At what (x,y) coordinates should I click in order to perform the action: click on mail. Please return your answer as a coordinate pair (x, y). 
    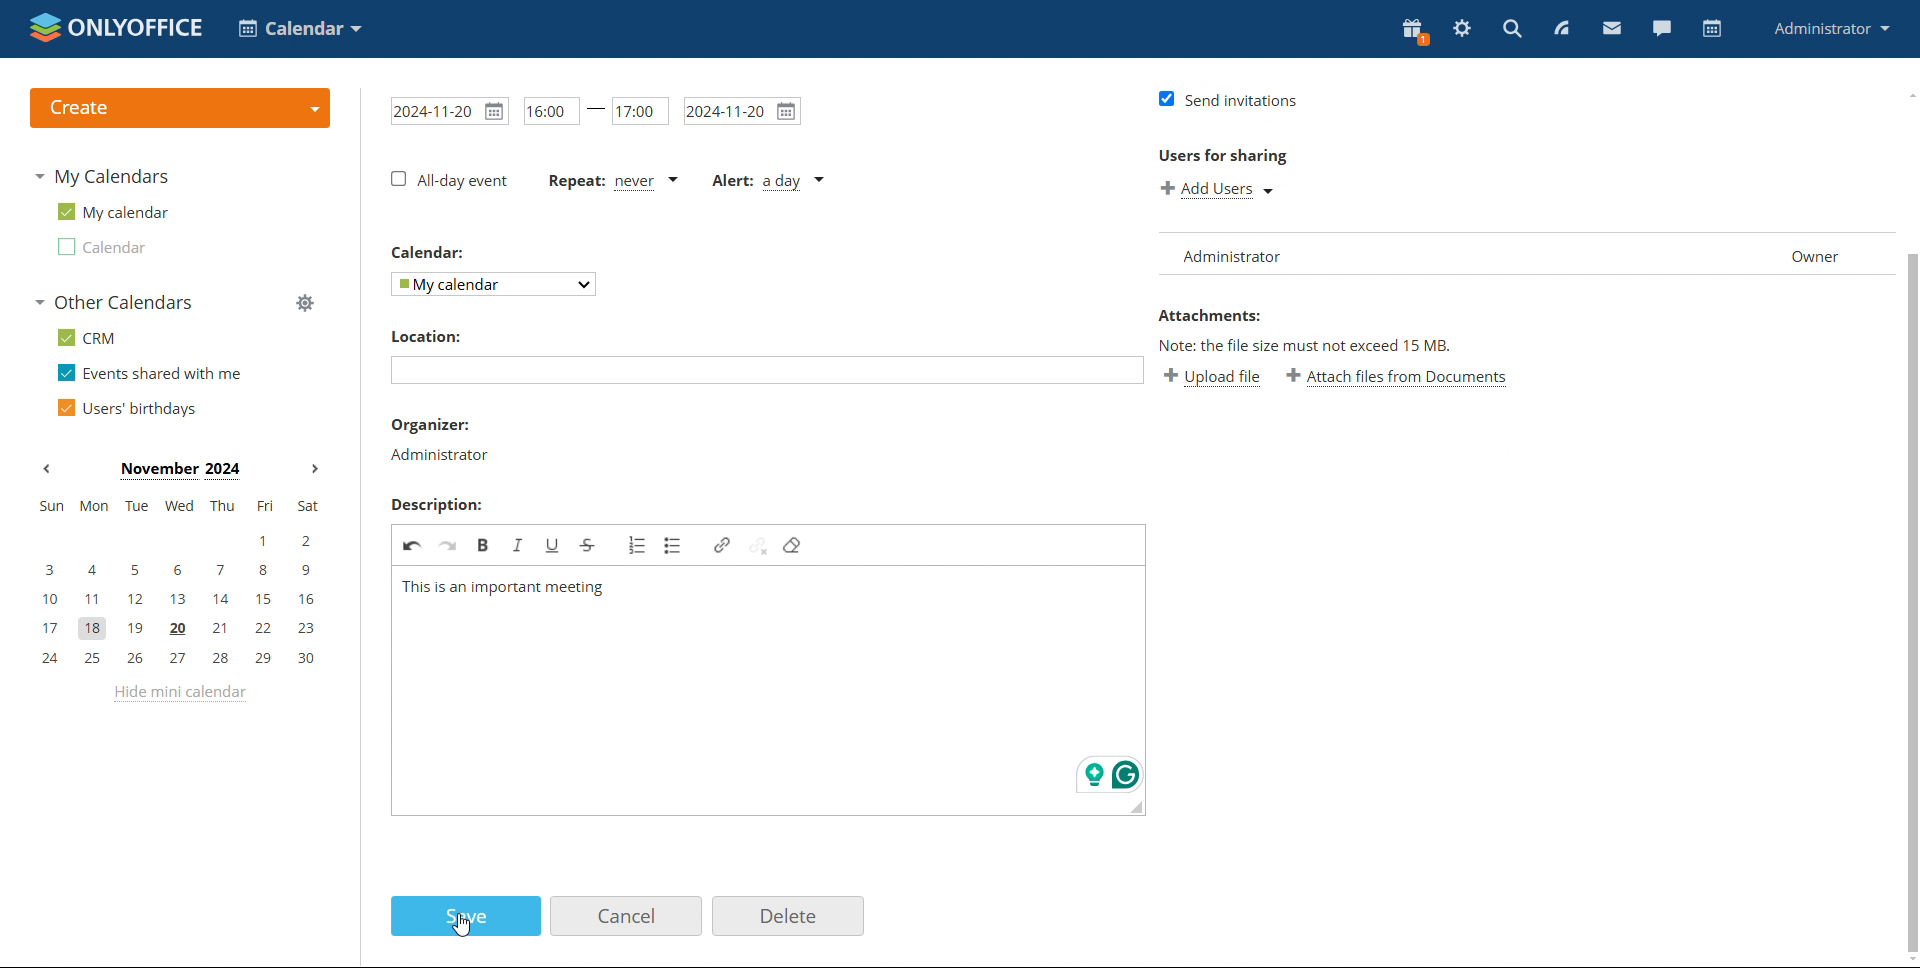
    Looking at the image, I should click on (1611, 28).